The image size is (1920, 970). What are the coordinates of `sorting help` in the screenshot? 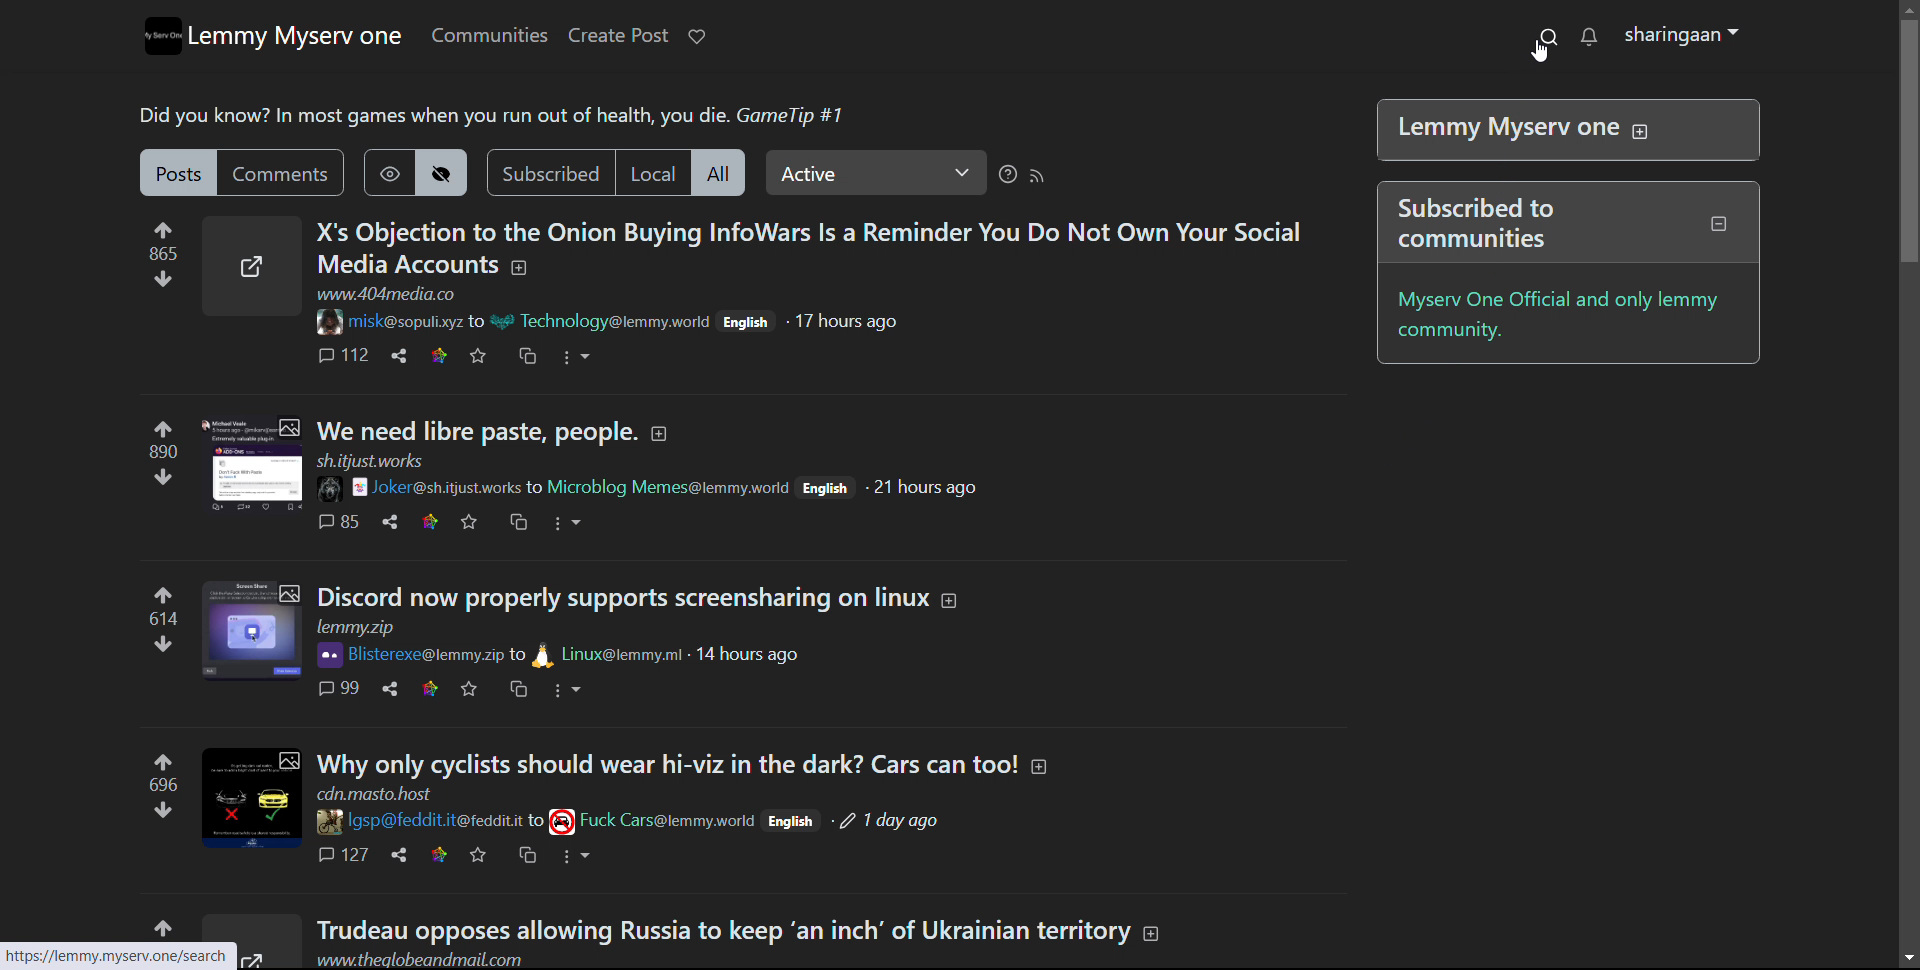 It's located at (1006, 175).